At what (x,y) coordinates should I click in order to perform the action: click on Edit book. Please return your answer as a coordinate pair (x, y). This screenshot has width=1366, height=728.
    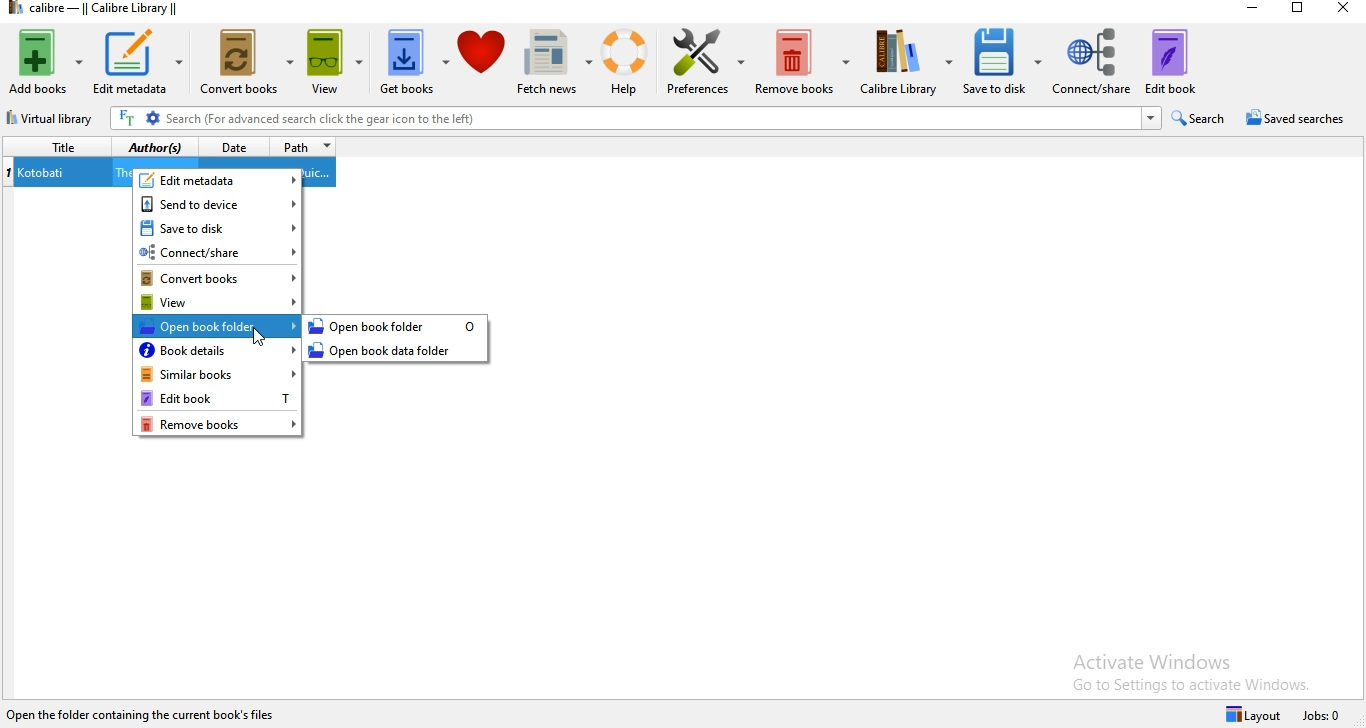
    Looking at the image, I should click on (218, 398).